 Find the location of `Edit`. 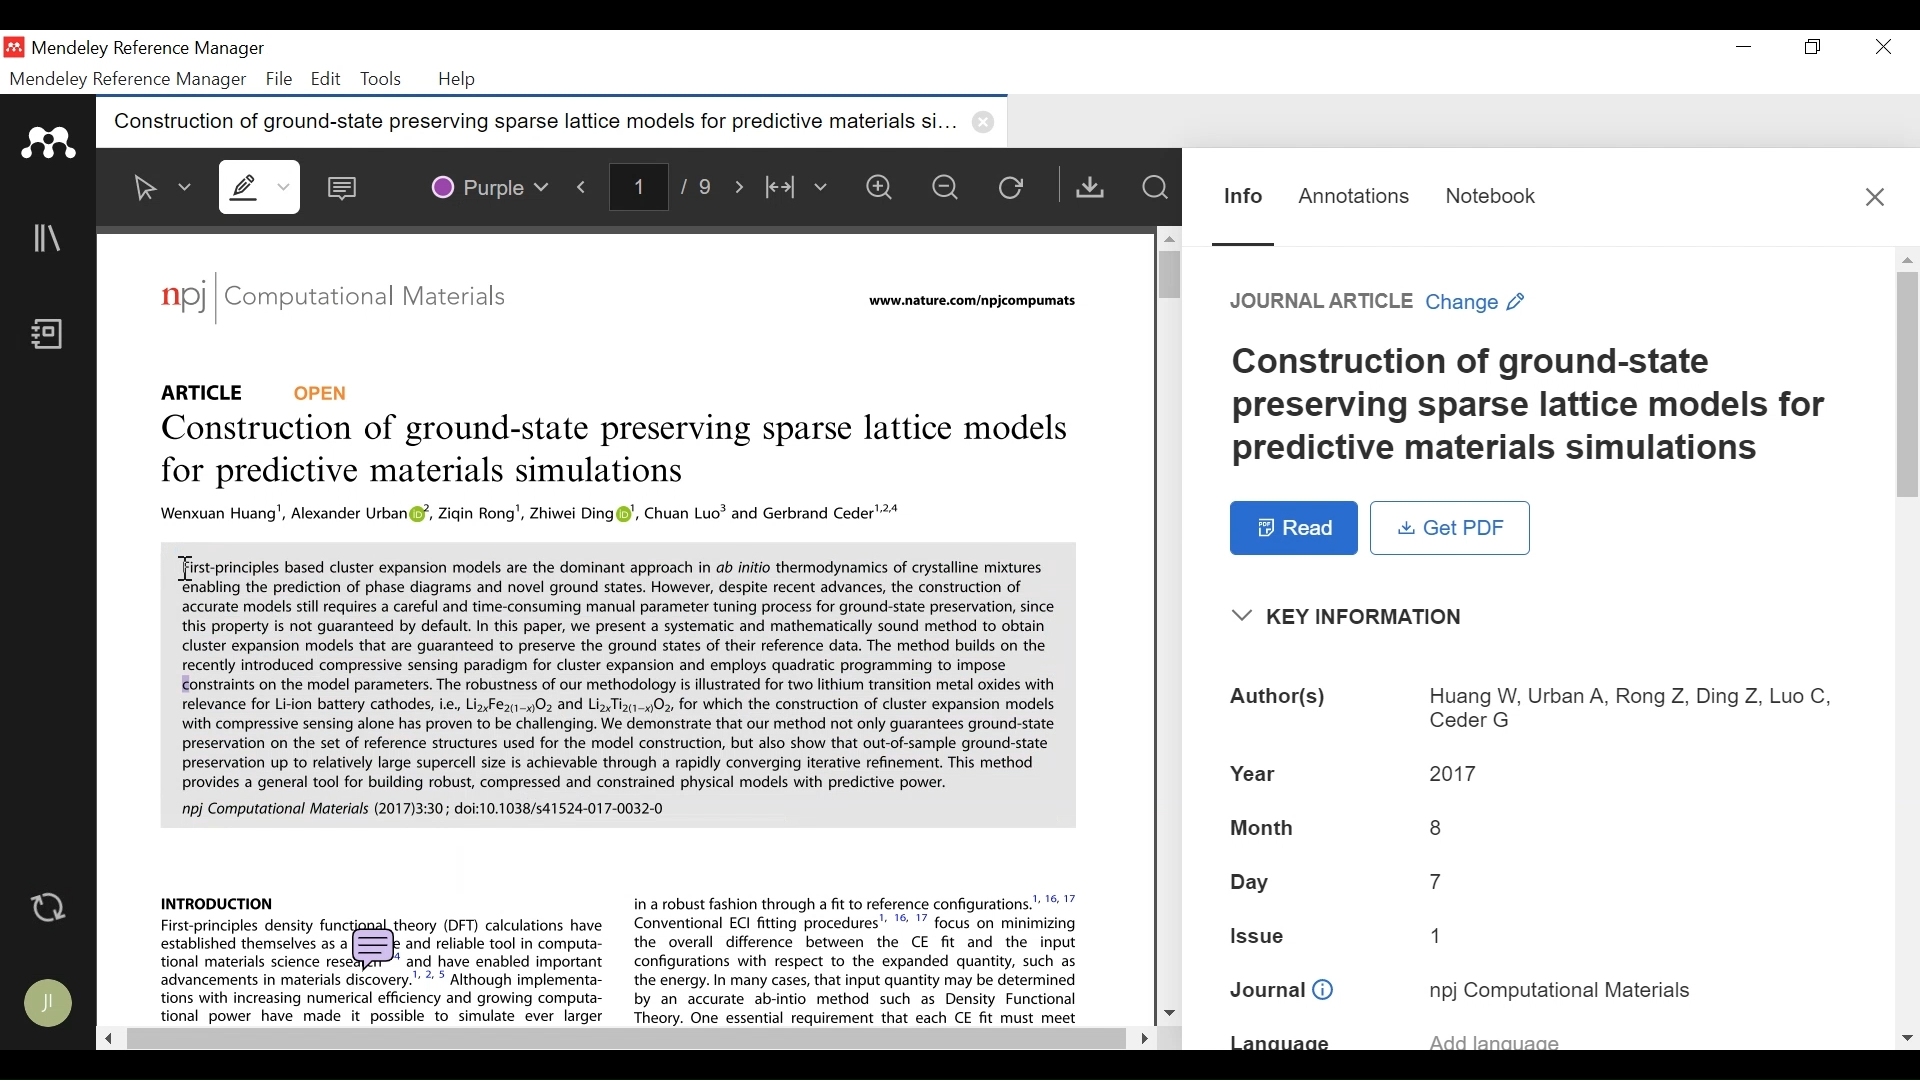

Edit is located at coordinates (323, 79).